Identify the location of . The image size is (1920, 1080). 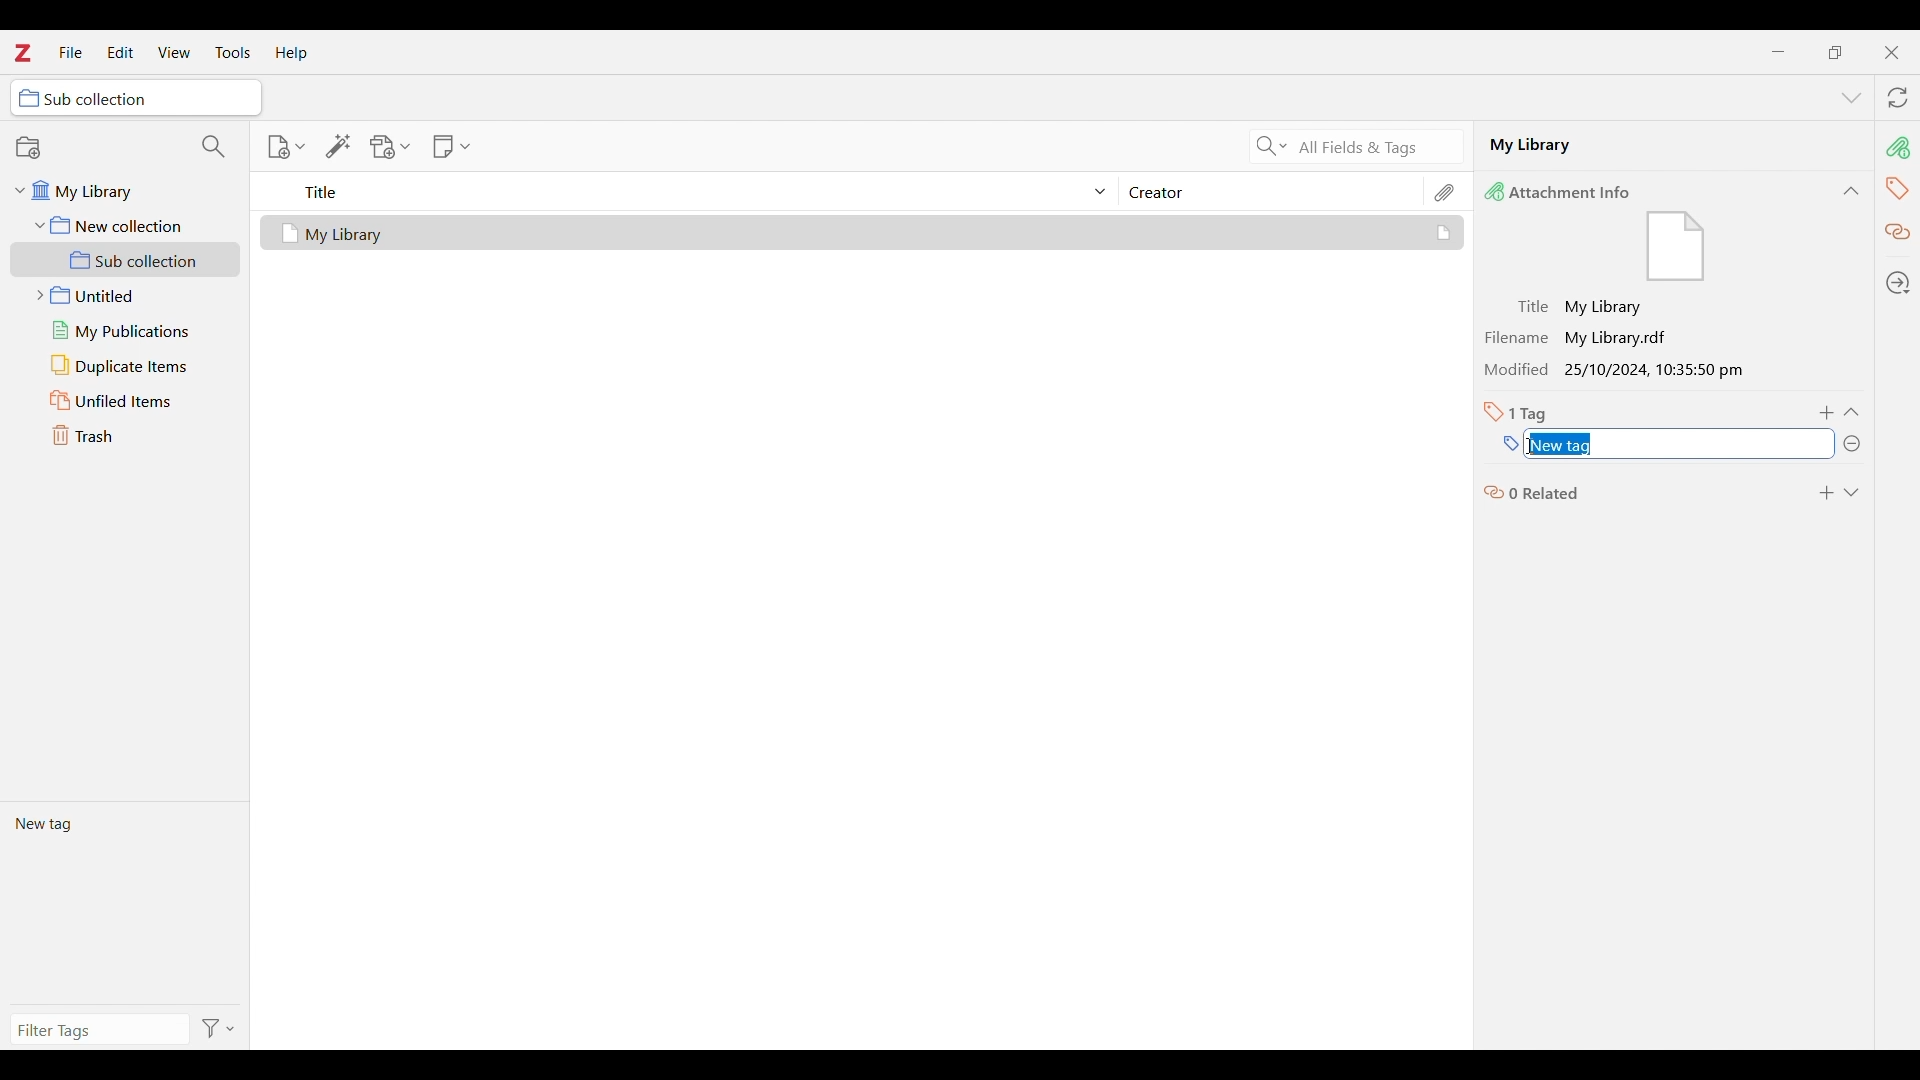
(1676, 248).